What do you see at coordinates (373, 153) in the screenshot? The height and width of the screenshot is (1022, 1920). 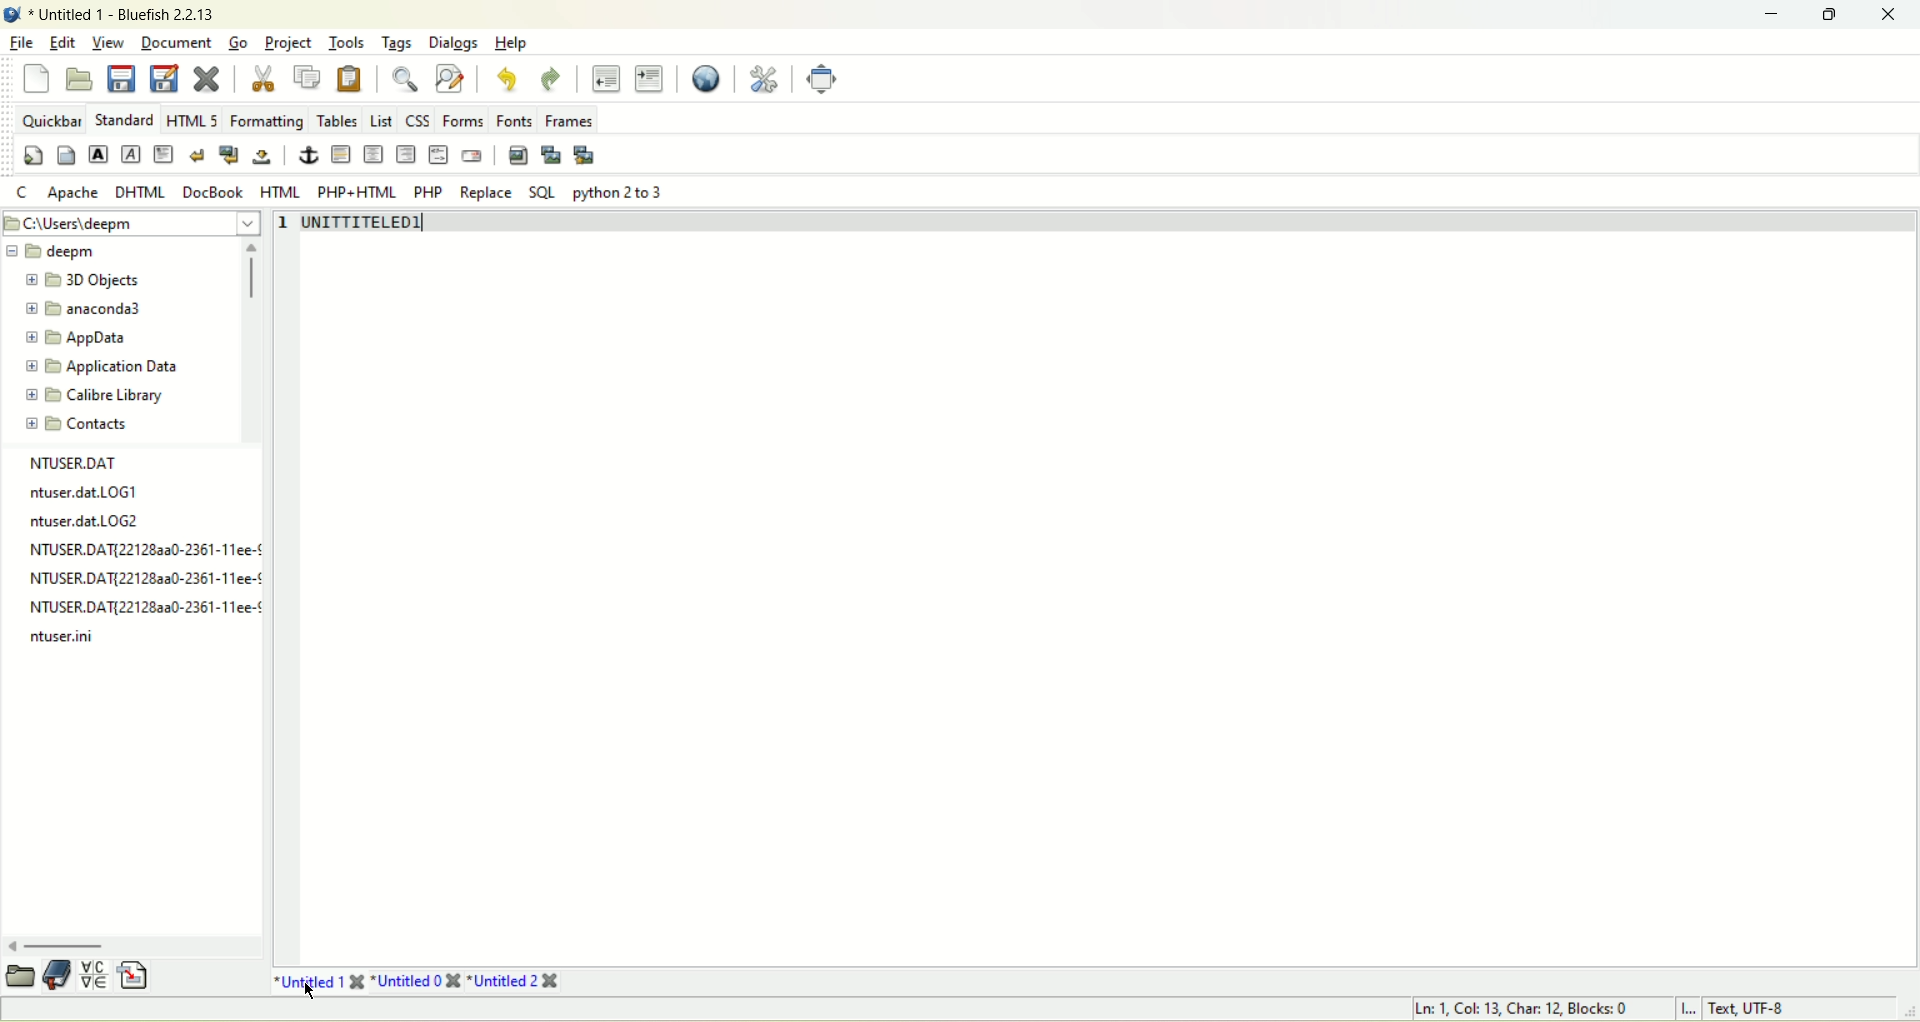 I see `center` at bounding box center [373, 153].